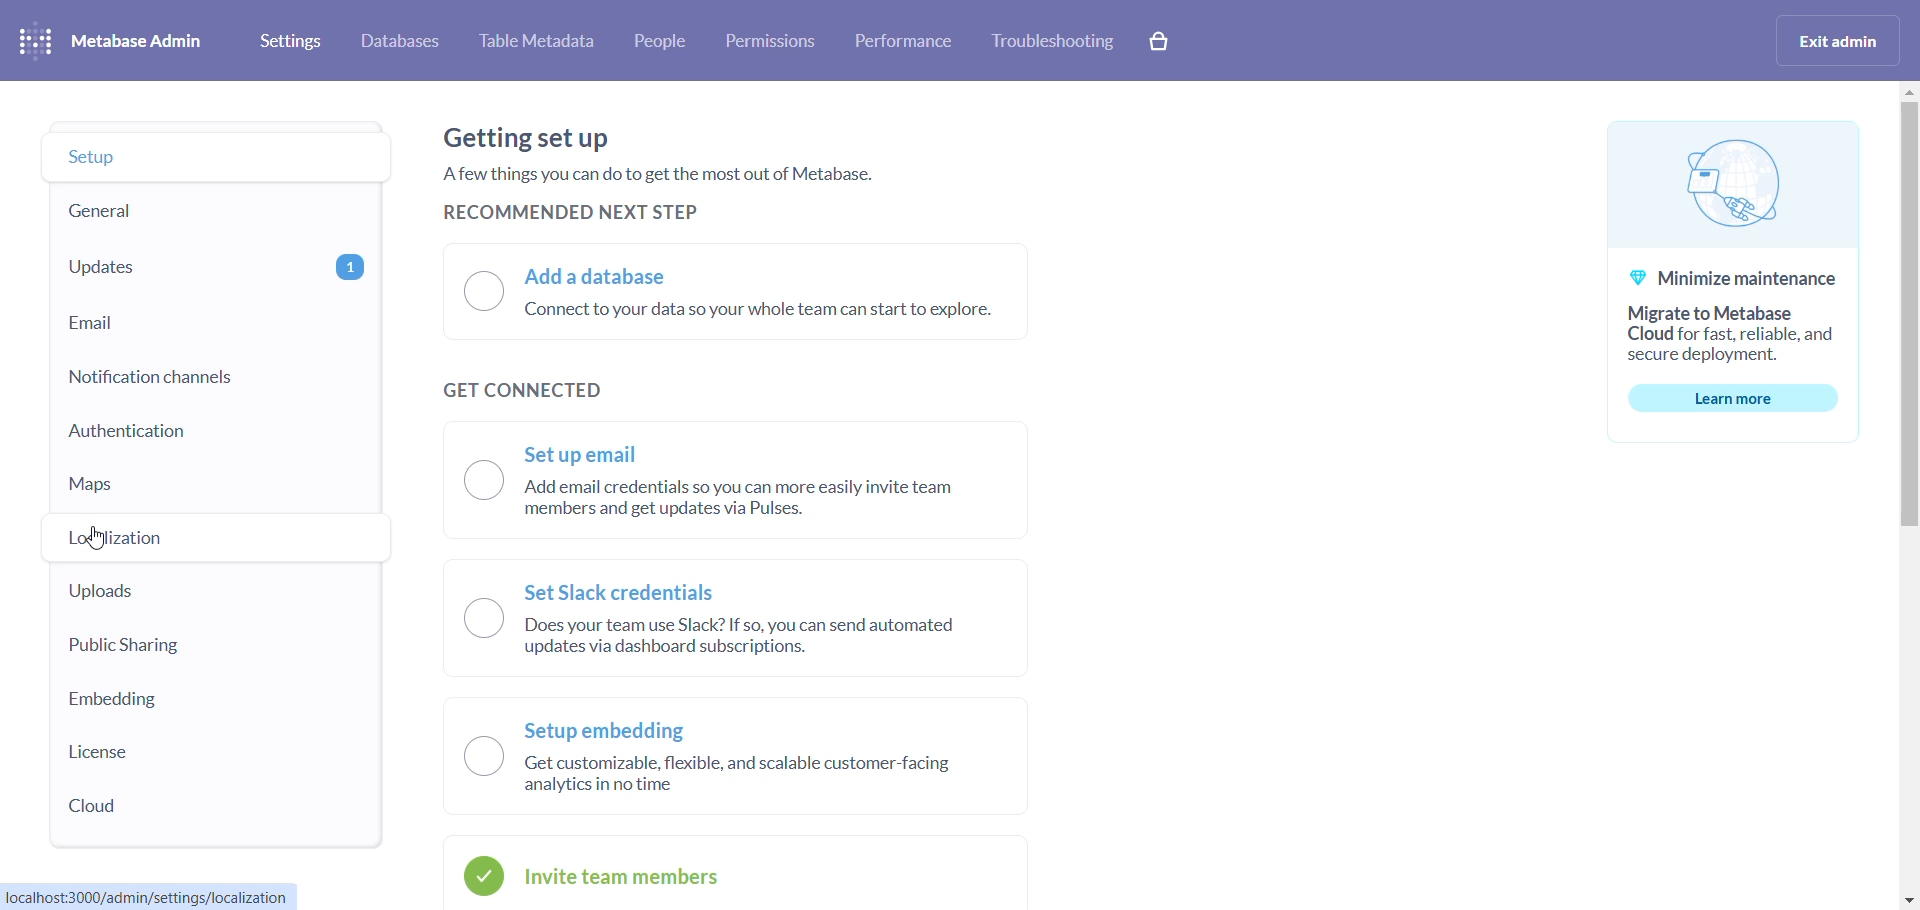  What do you see at coordinates (723, 758) in the screenshot?
I see `Setup embedding
J Getcustomizable, flexible, and scalable customer-facing
analytics inno time` at bounding box center [723, 758].